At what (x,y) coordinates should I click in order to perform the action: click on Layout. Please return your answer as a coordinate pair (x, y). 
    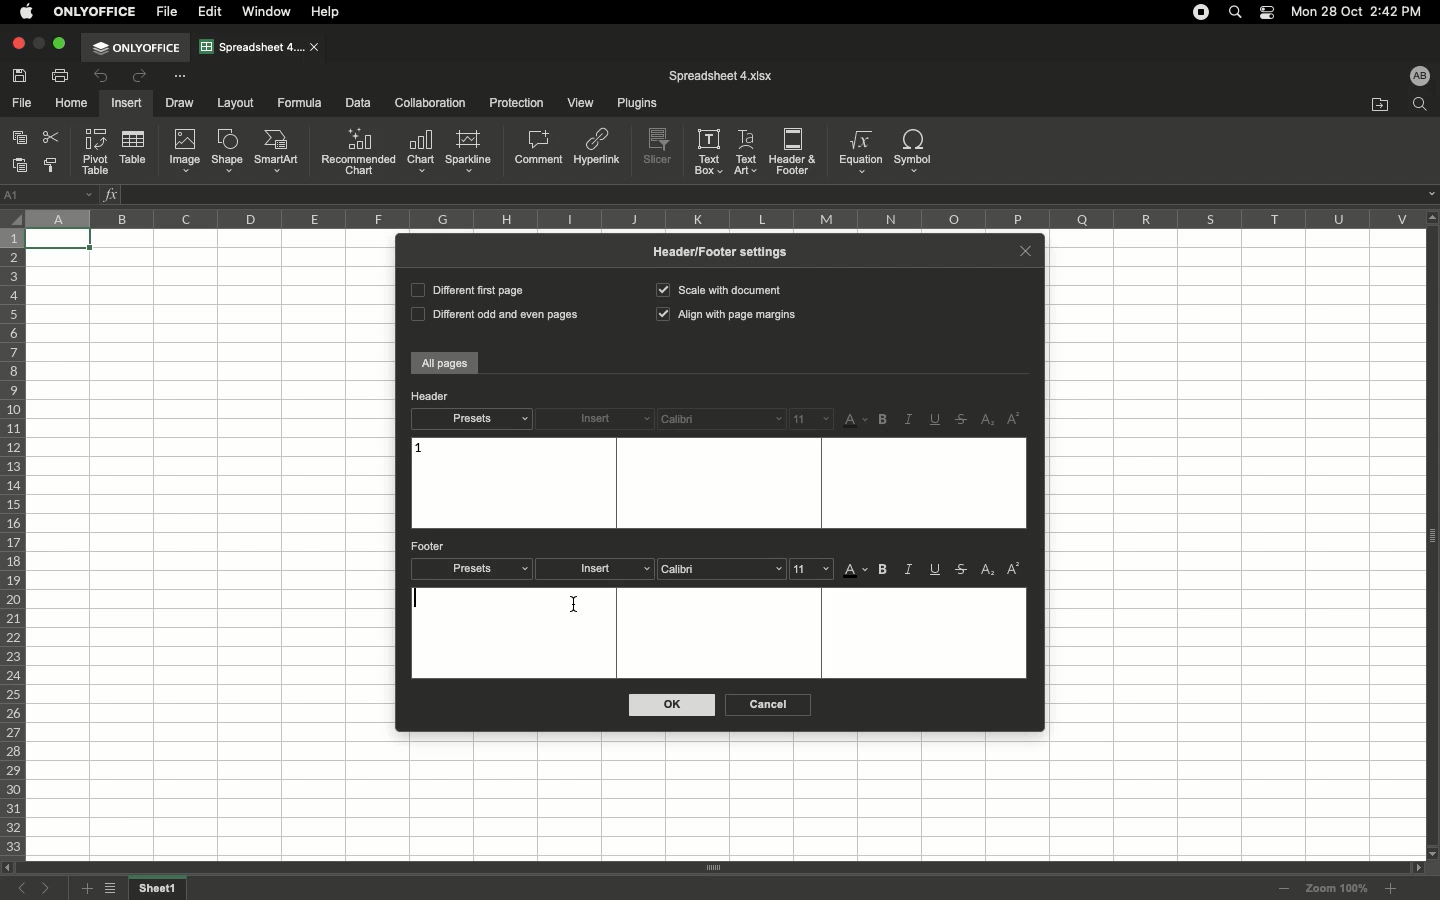
    Looking at the image, I should click on (236, 103).